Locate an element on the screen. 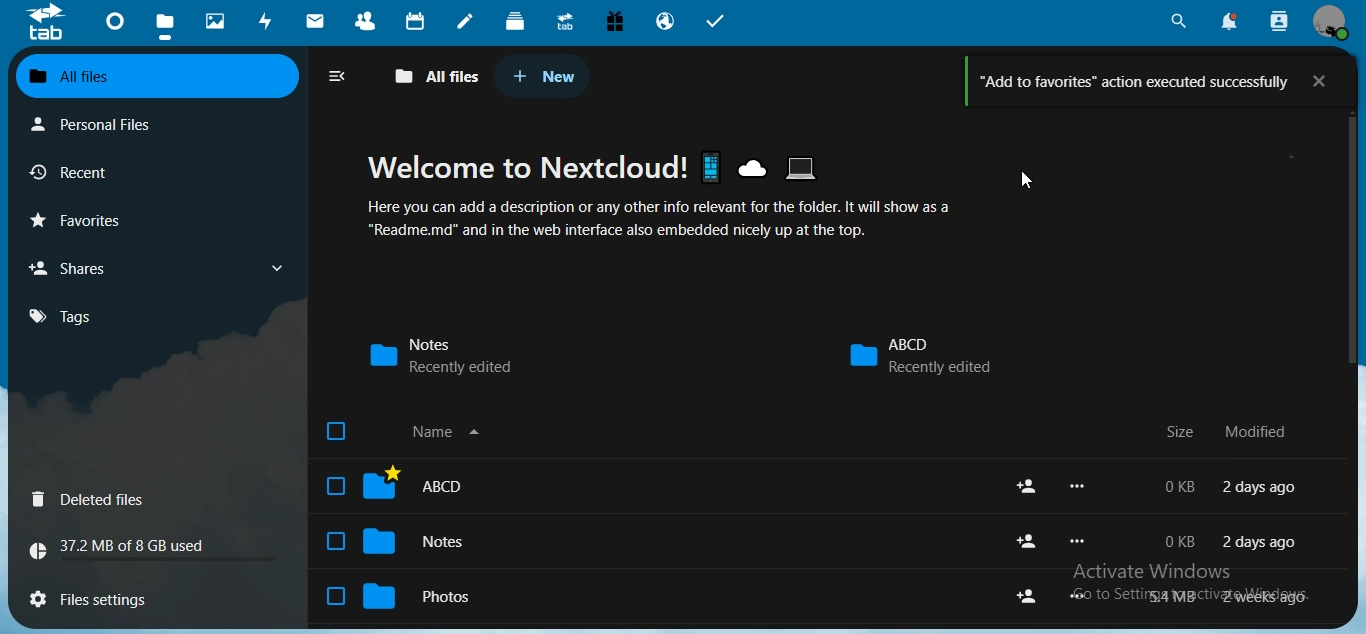 The height and width of the screenshot is (634, 1366). tags is located at coordinates (65, 316).